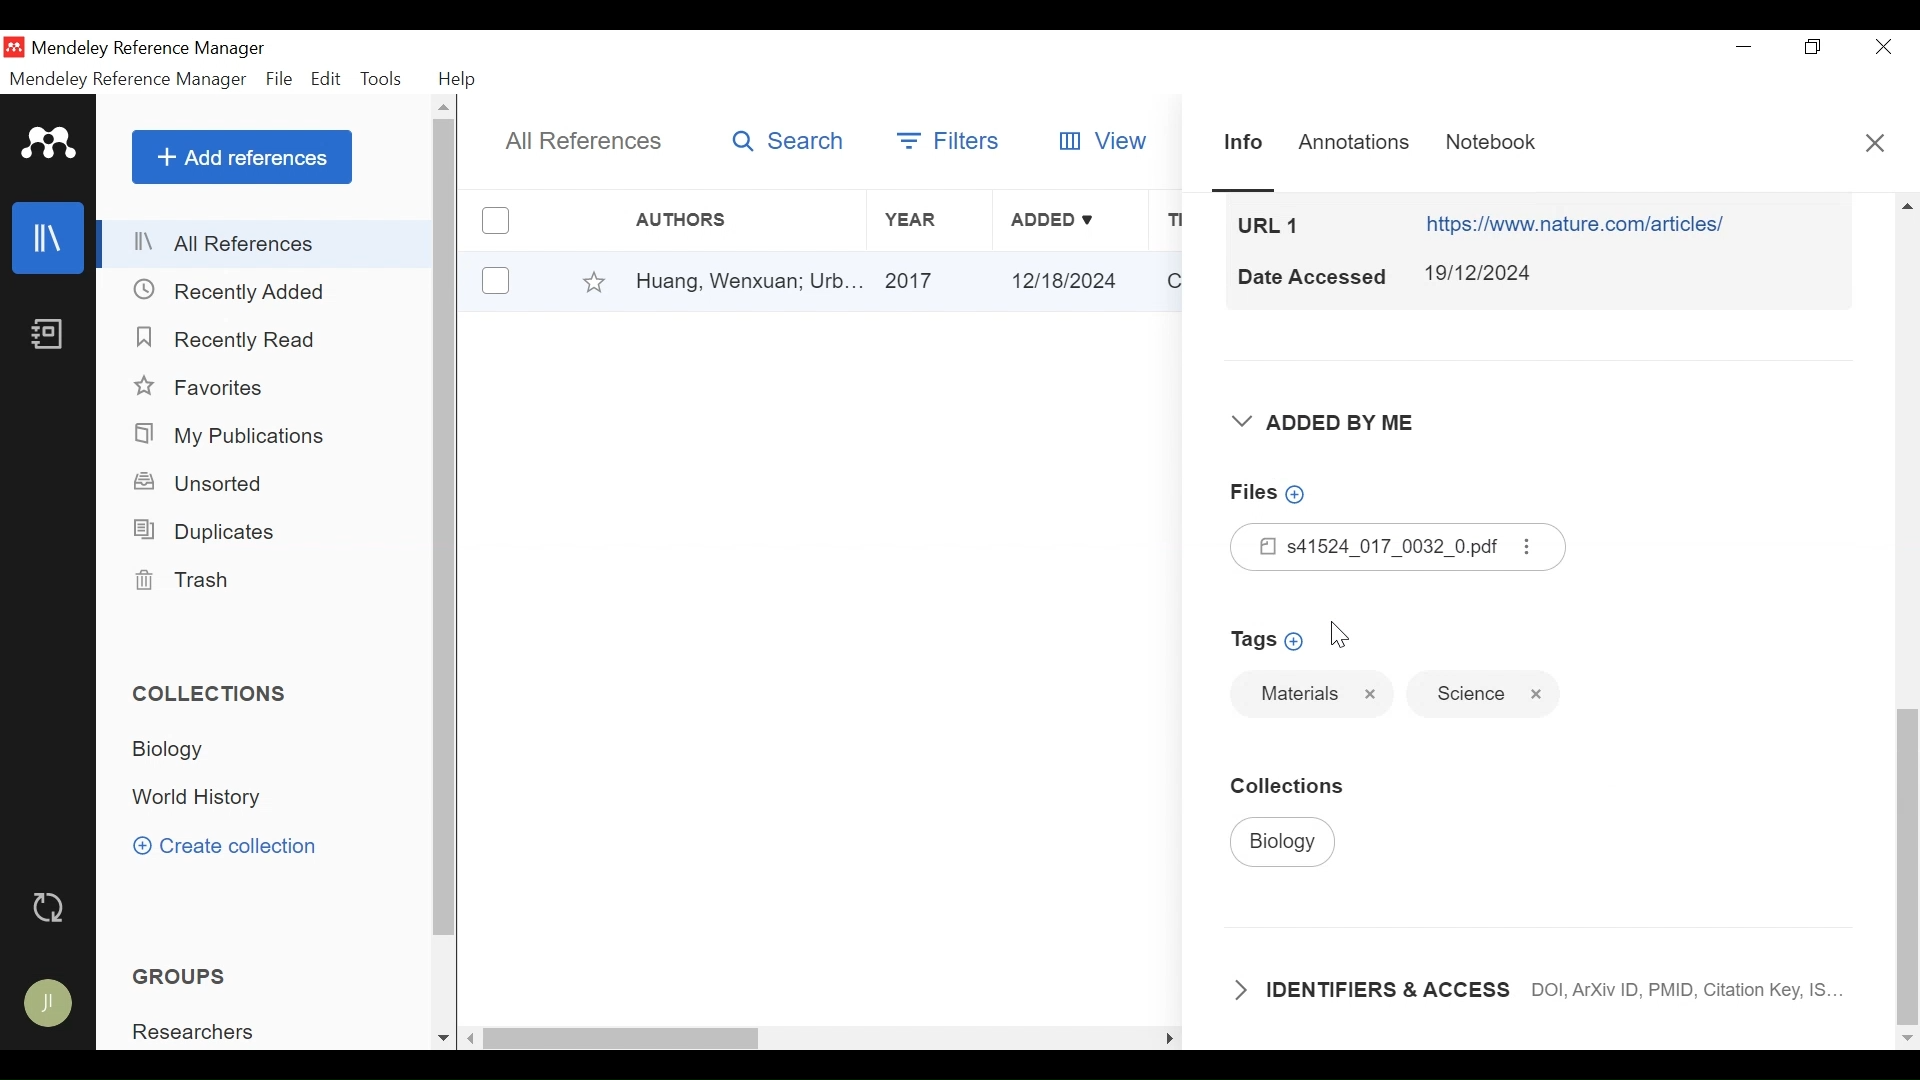 This screenshot has height=1080, width=1920. I want to click on Scroll down, so click(440, 1038).